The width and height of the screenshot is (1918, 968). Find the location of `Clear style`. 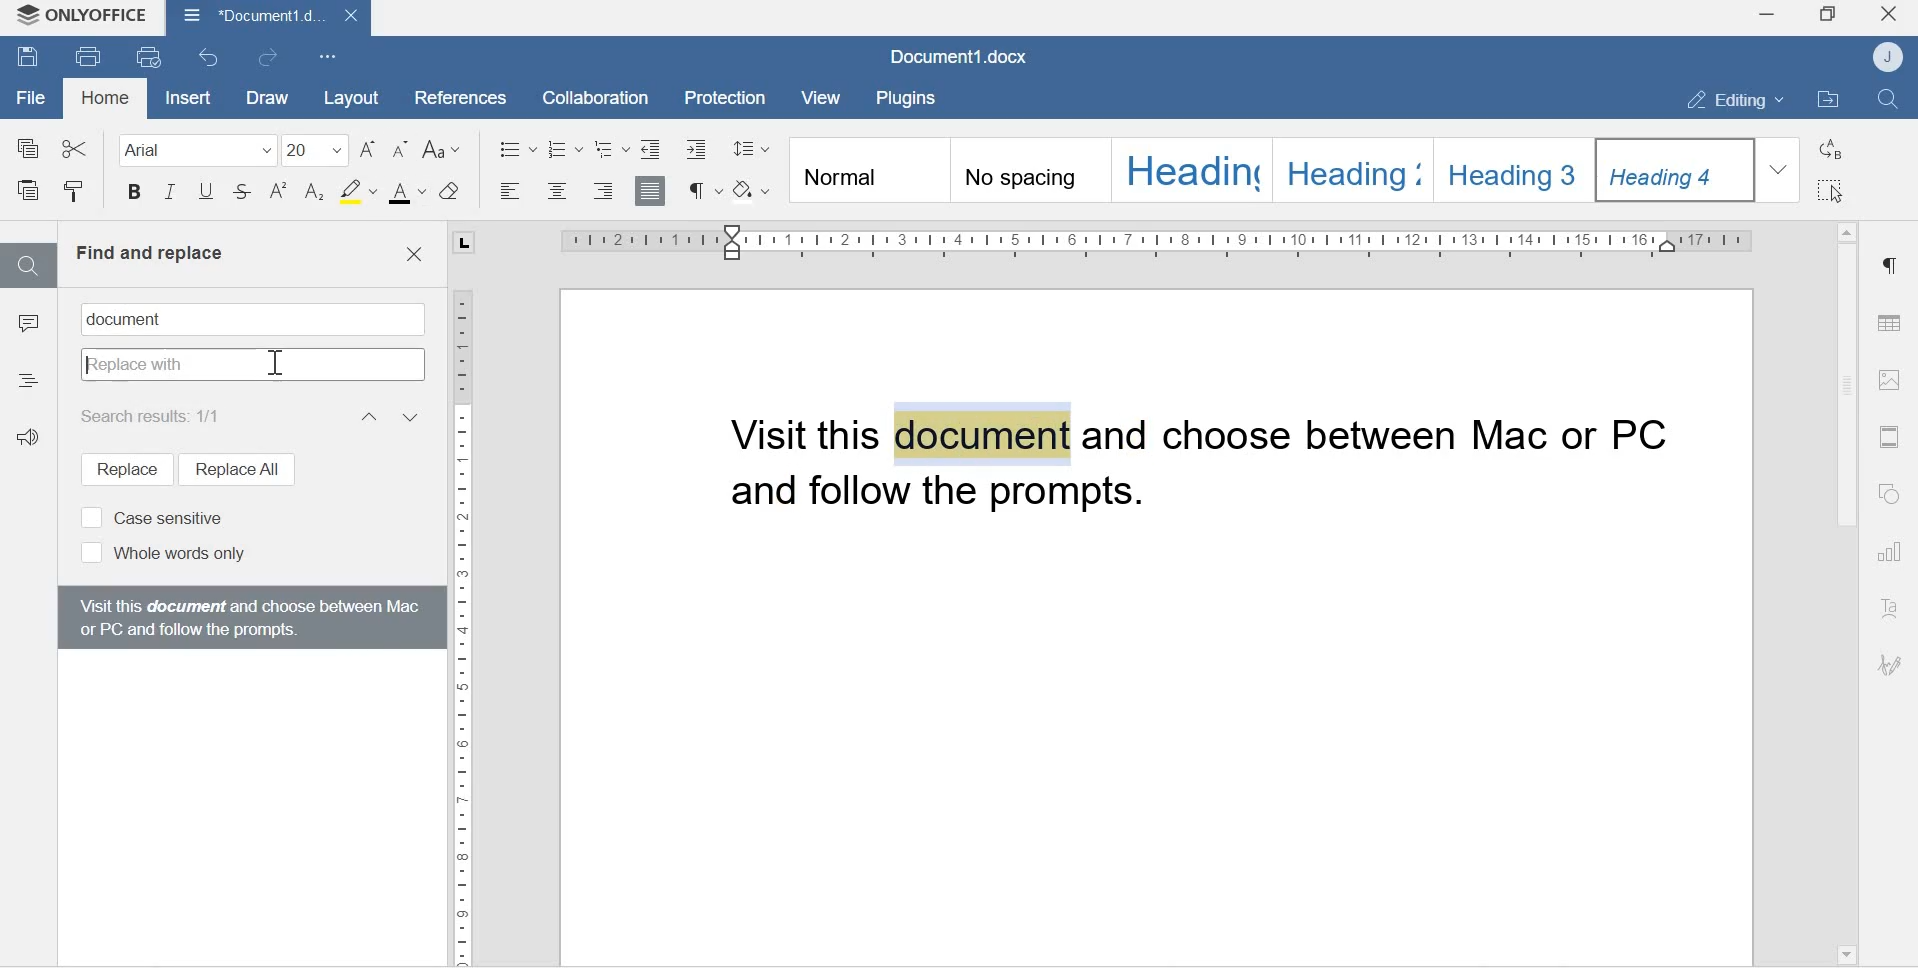

Clear style is located at coordinates (451, 191).